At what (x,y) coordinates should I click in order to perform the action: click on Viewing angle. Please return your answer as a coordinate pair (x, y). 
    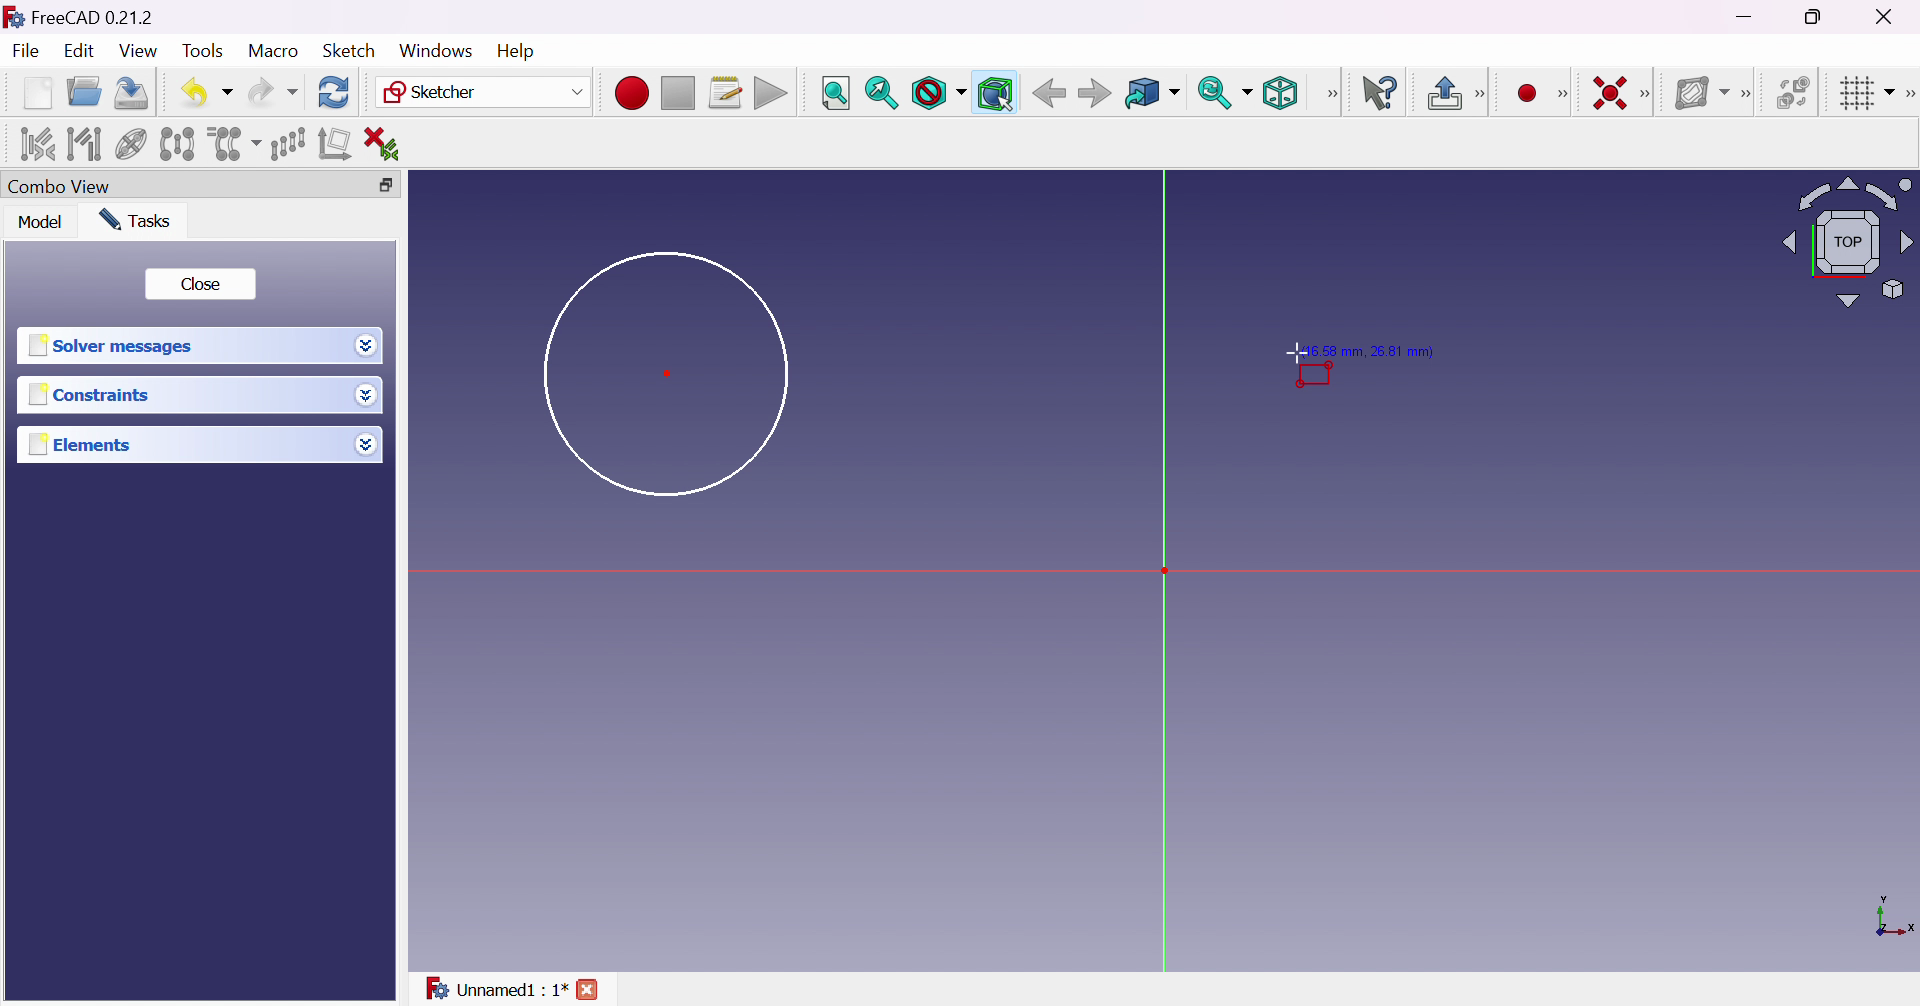
    Looking at the image, I should click on (1844, 244).